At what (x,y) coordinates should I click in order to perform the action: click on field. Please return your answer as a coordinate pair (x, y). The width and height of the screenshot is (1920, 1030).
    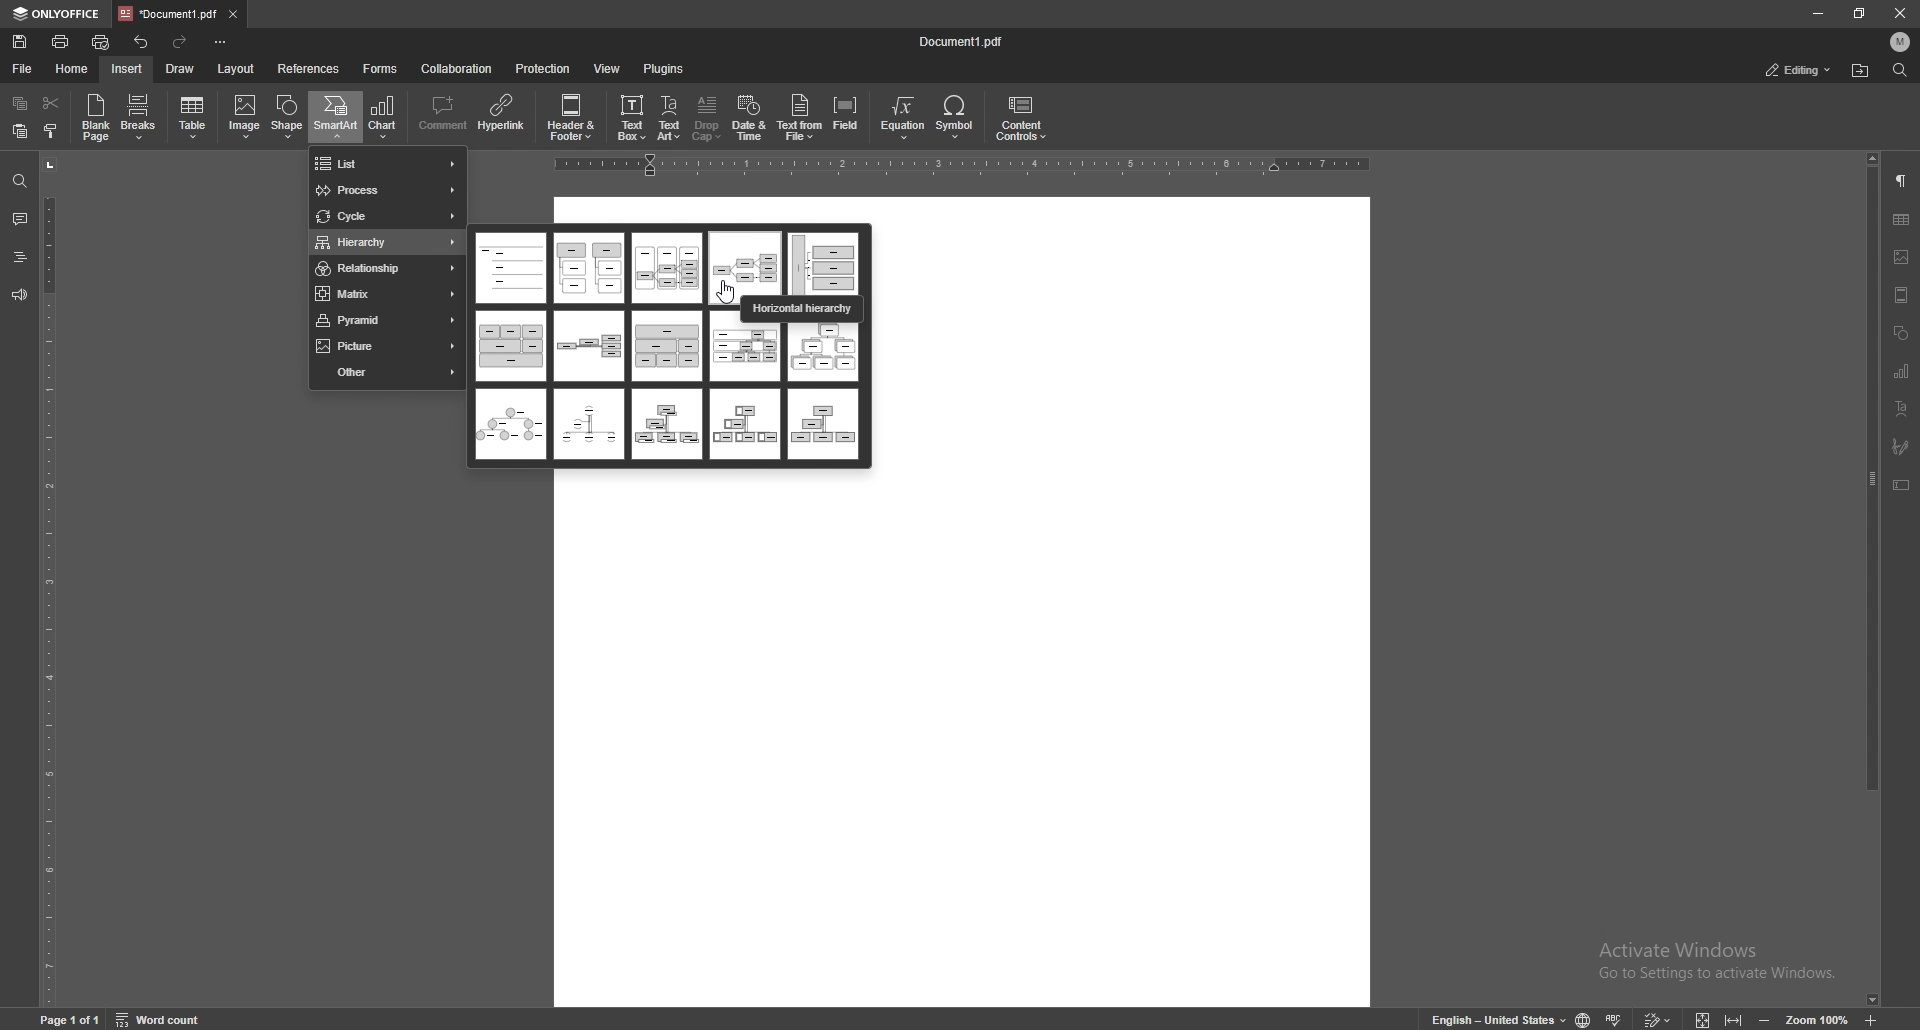
    Looking at the image, I should click on (847, 116).